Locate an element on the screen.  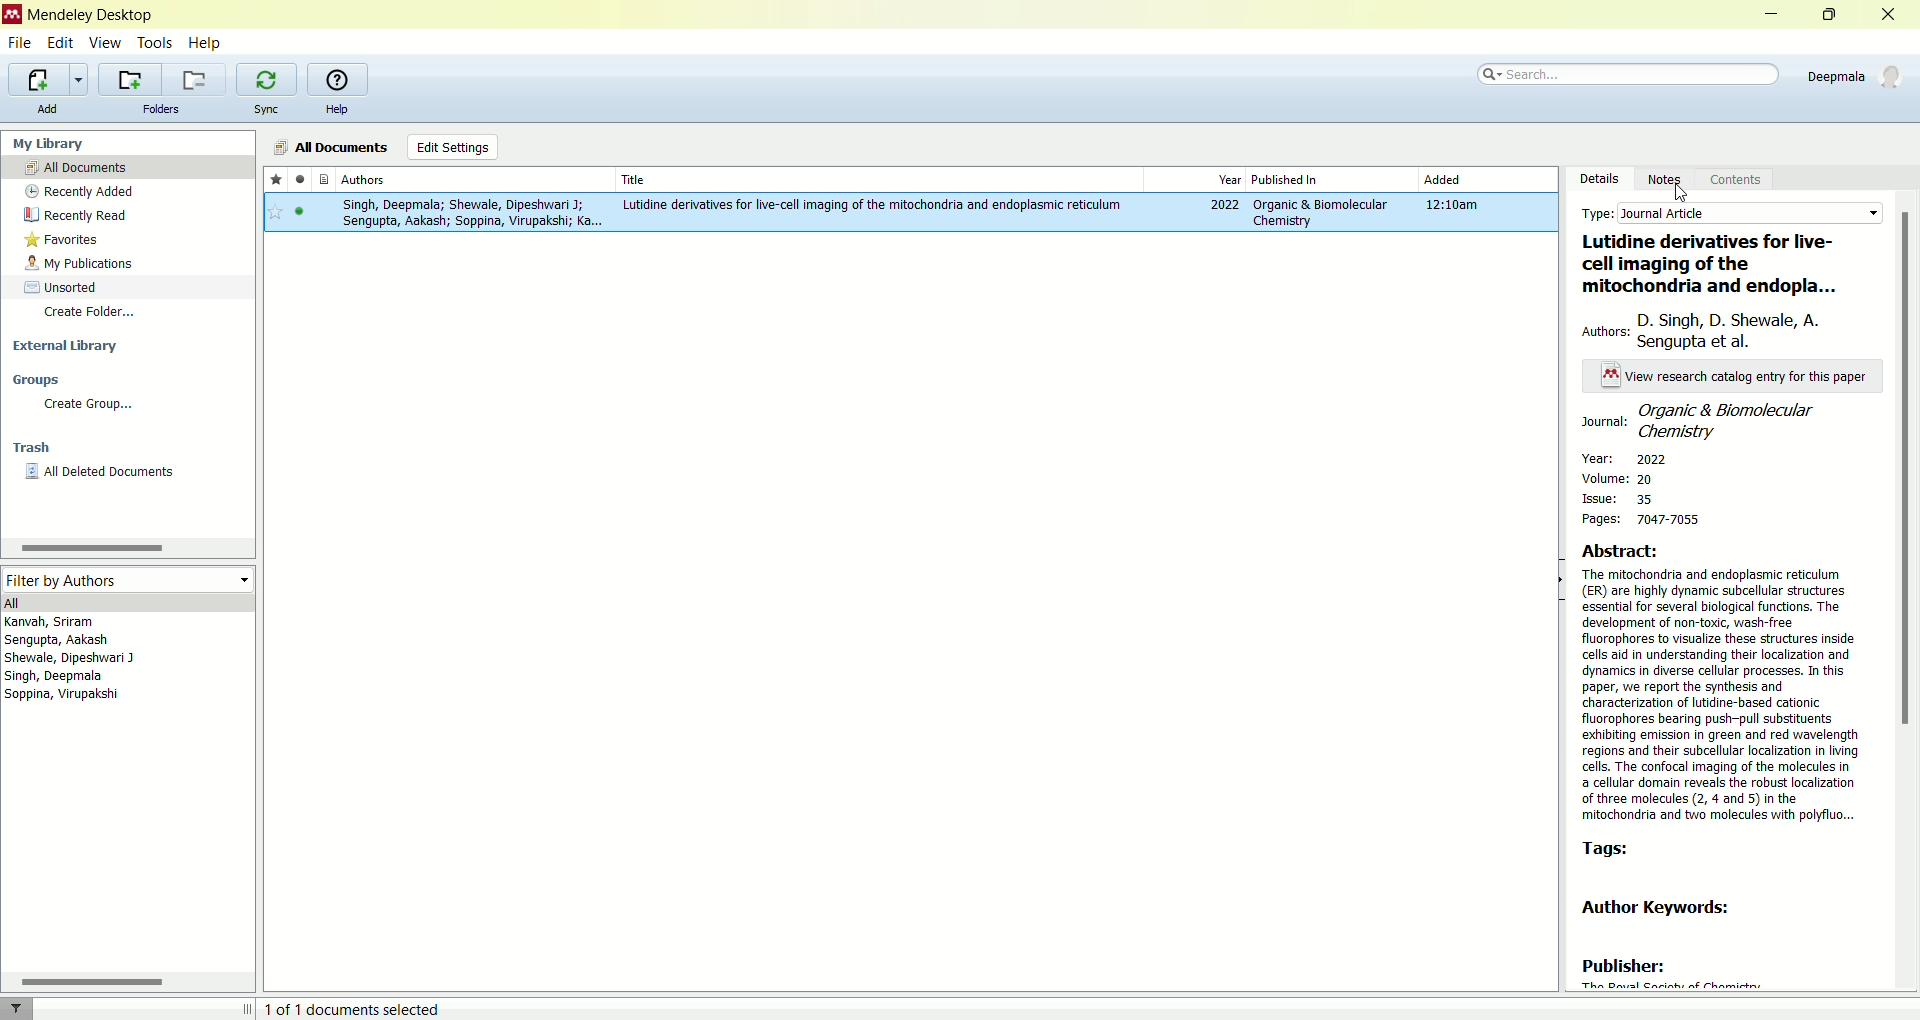
create a new folder is located at coordinates (126, 77).